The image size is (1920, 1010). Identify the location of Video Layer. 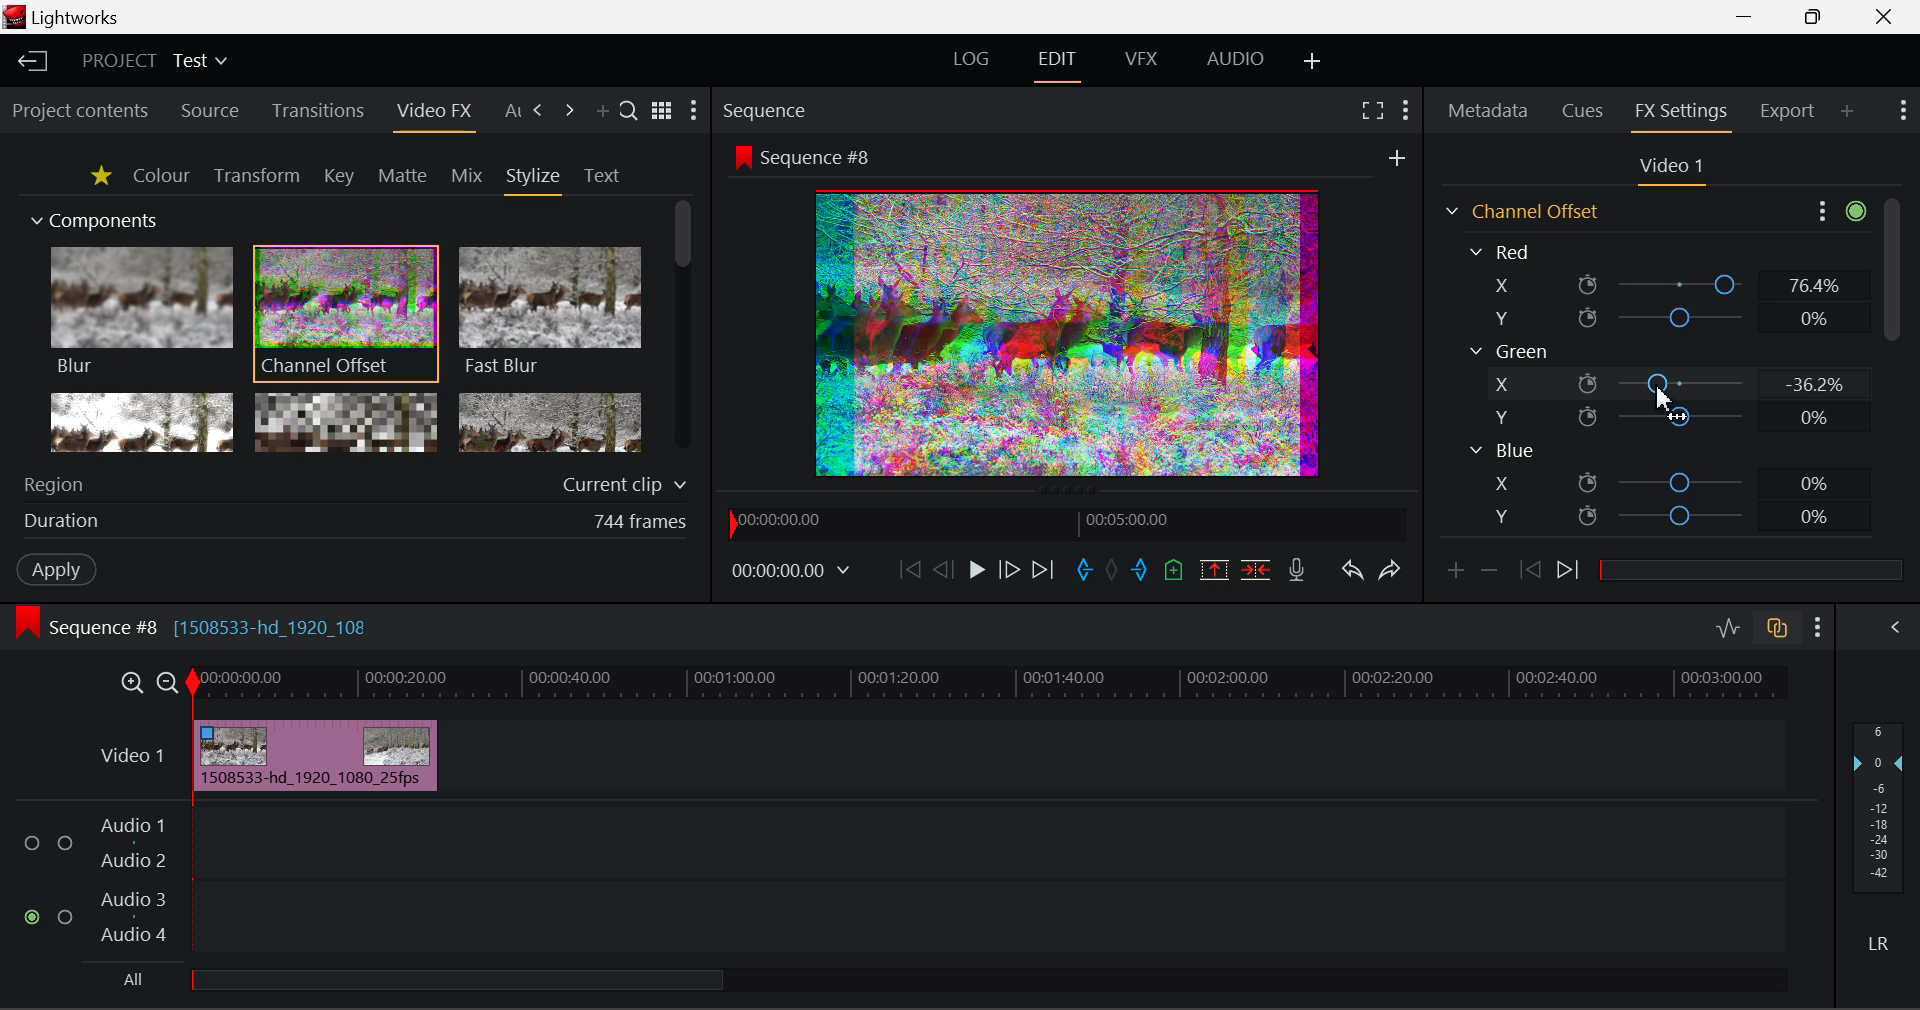
(134, 760).